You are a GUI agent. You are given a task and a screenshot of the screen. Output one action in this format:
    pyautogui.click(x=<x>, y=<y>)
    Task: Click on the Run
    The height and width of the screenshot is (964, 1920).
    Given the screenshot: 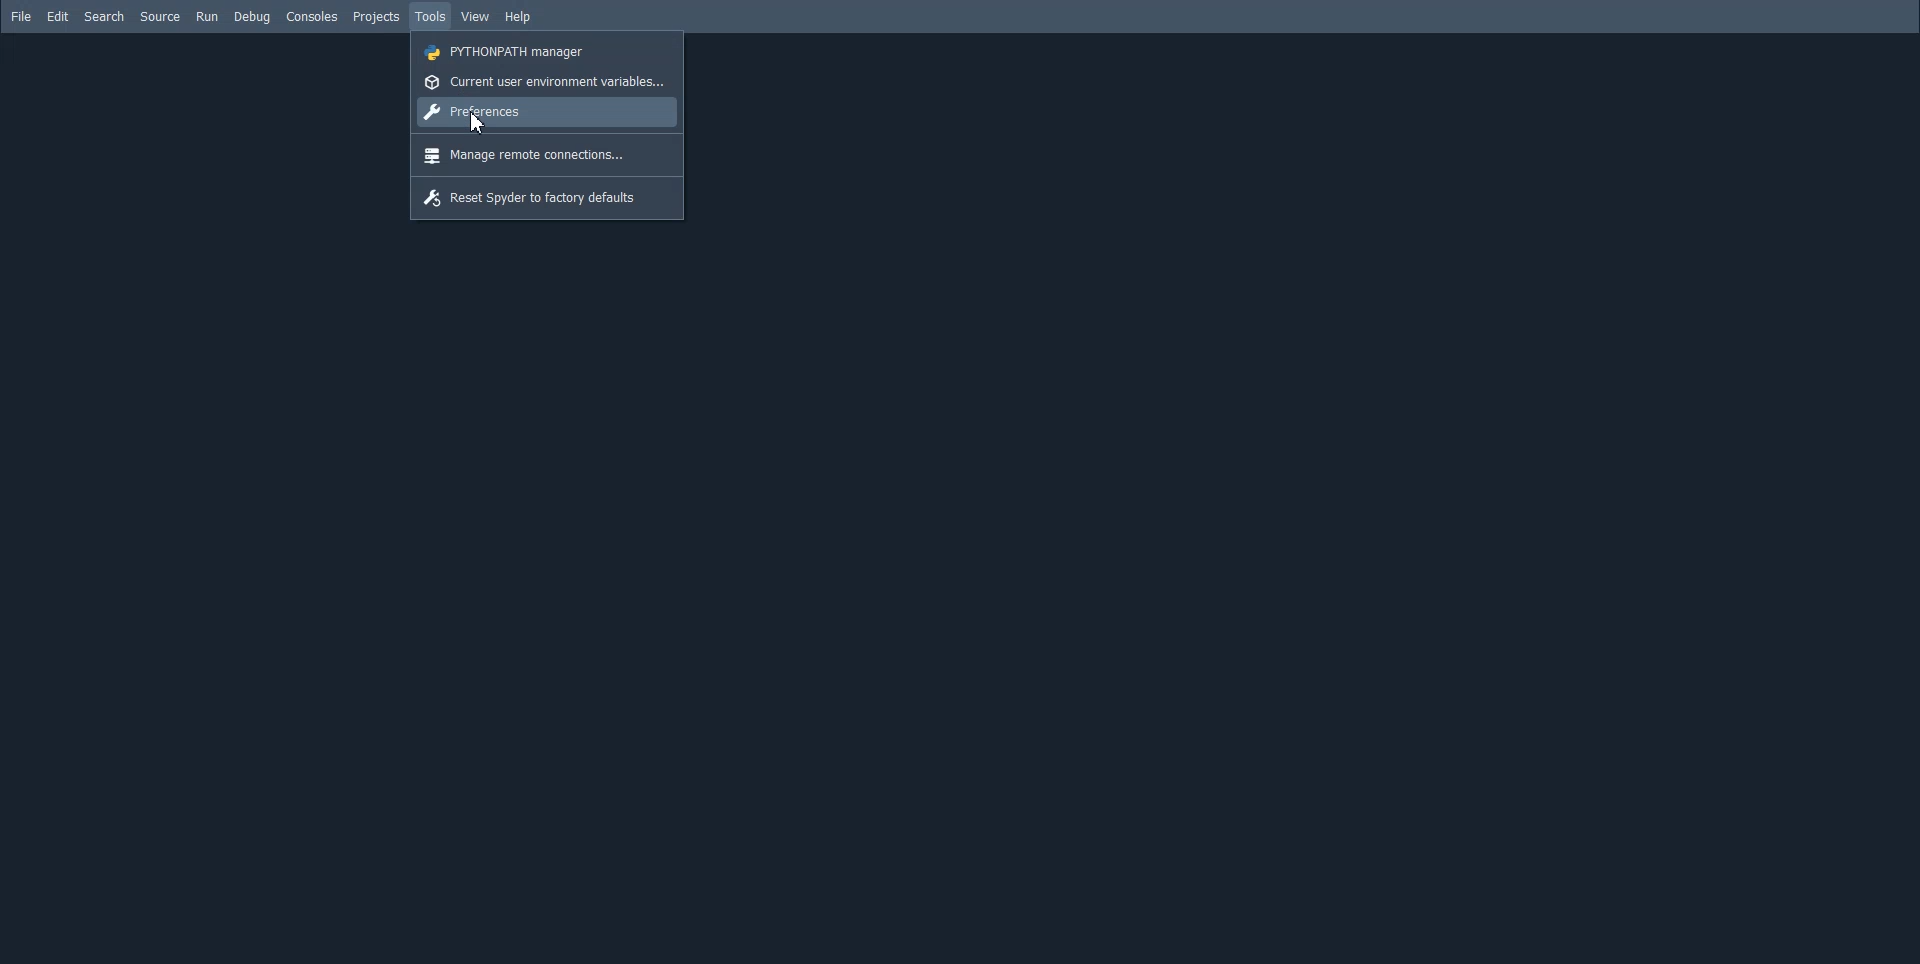 What is the action you would take?
    pyautogui.click(x=207, y=17)
    